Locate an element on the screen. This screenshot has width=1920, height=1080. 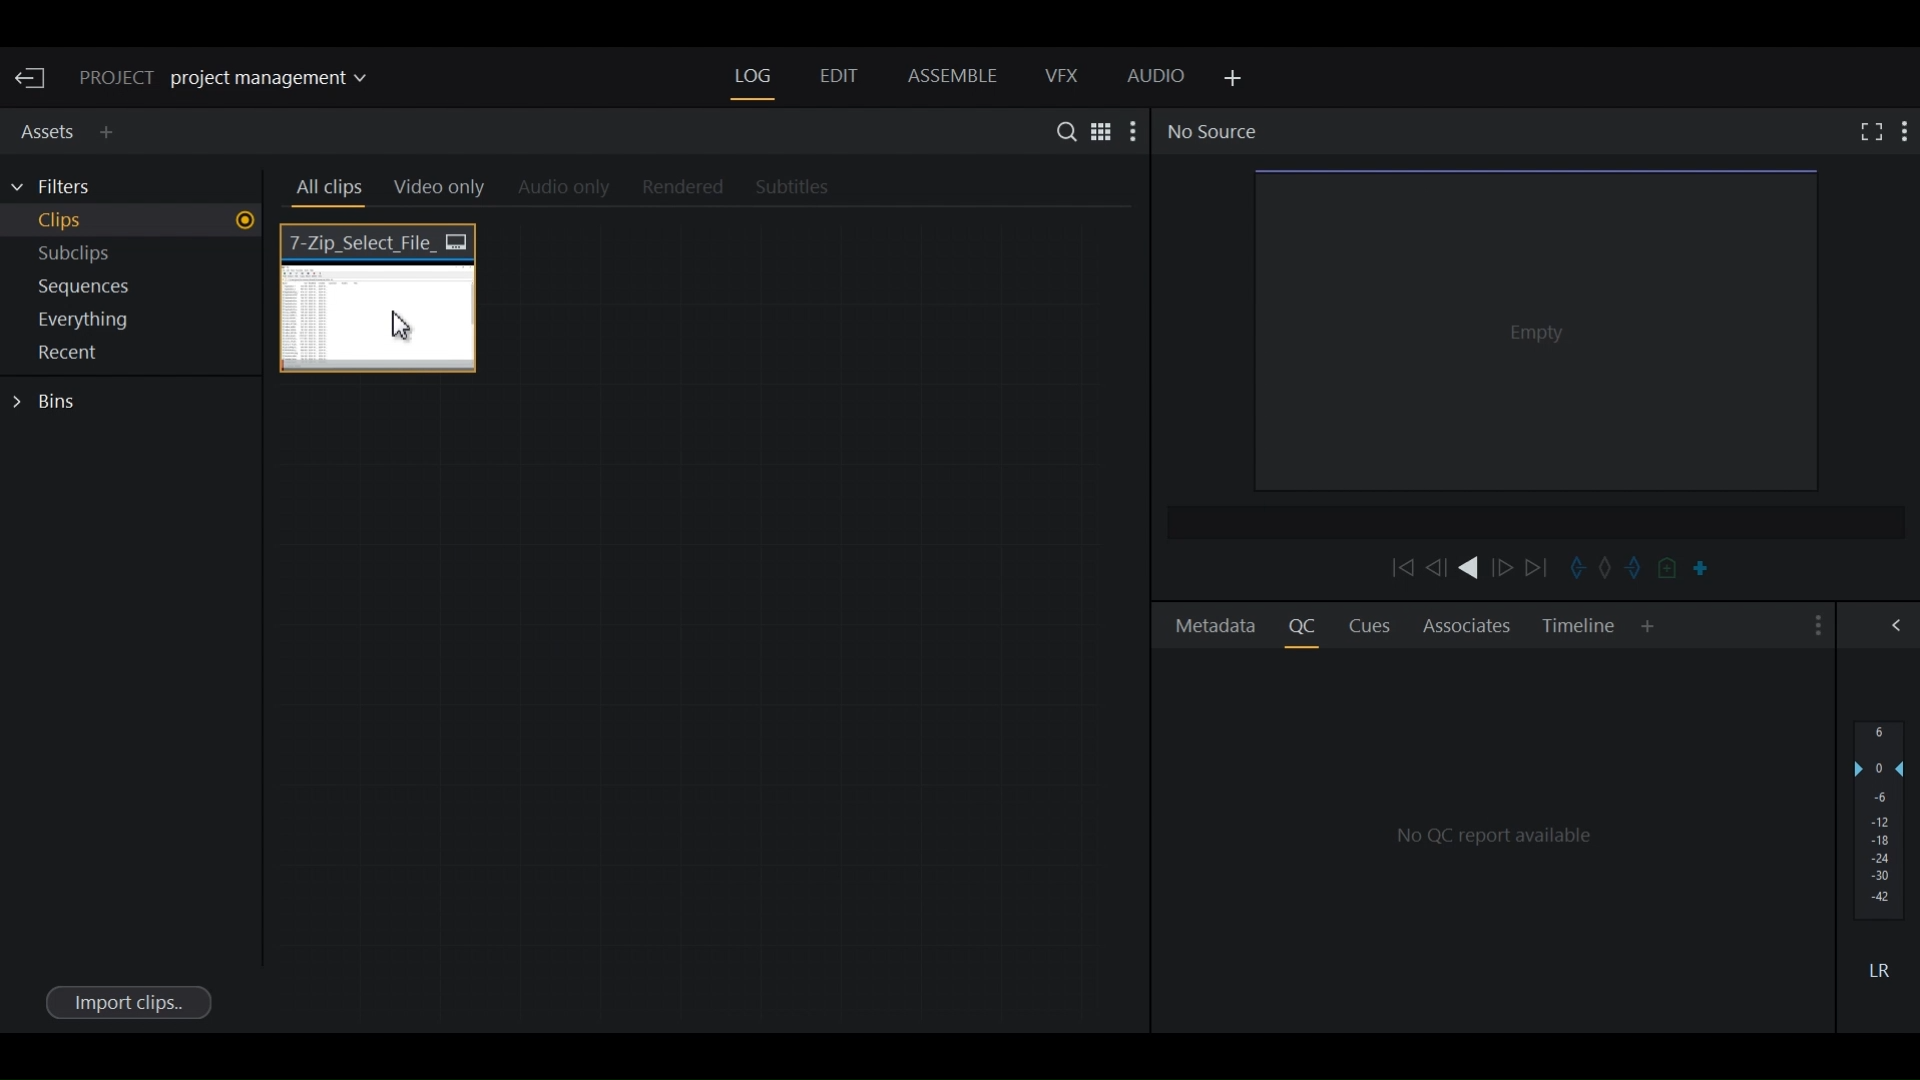
Cursor is located at coordinates (405, 328).